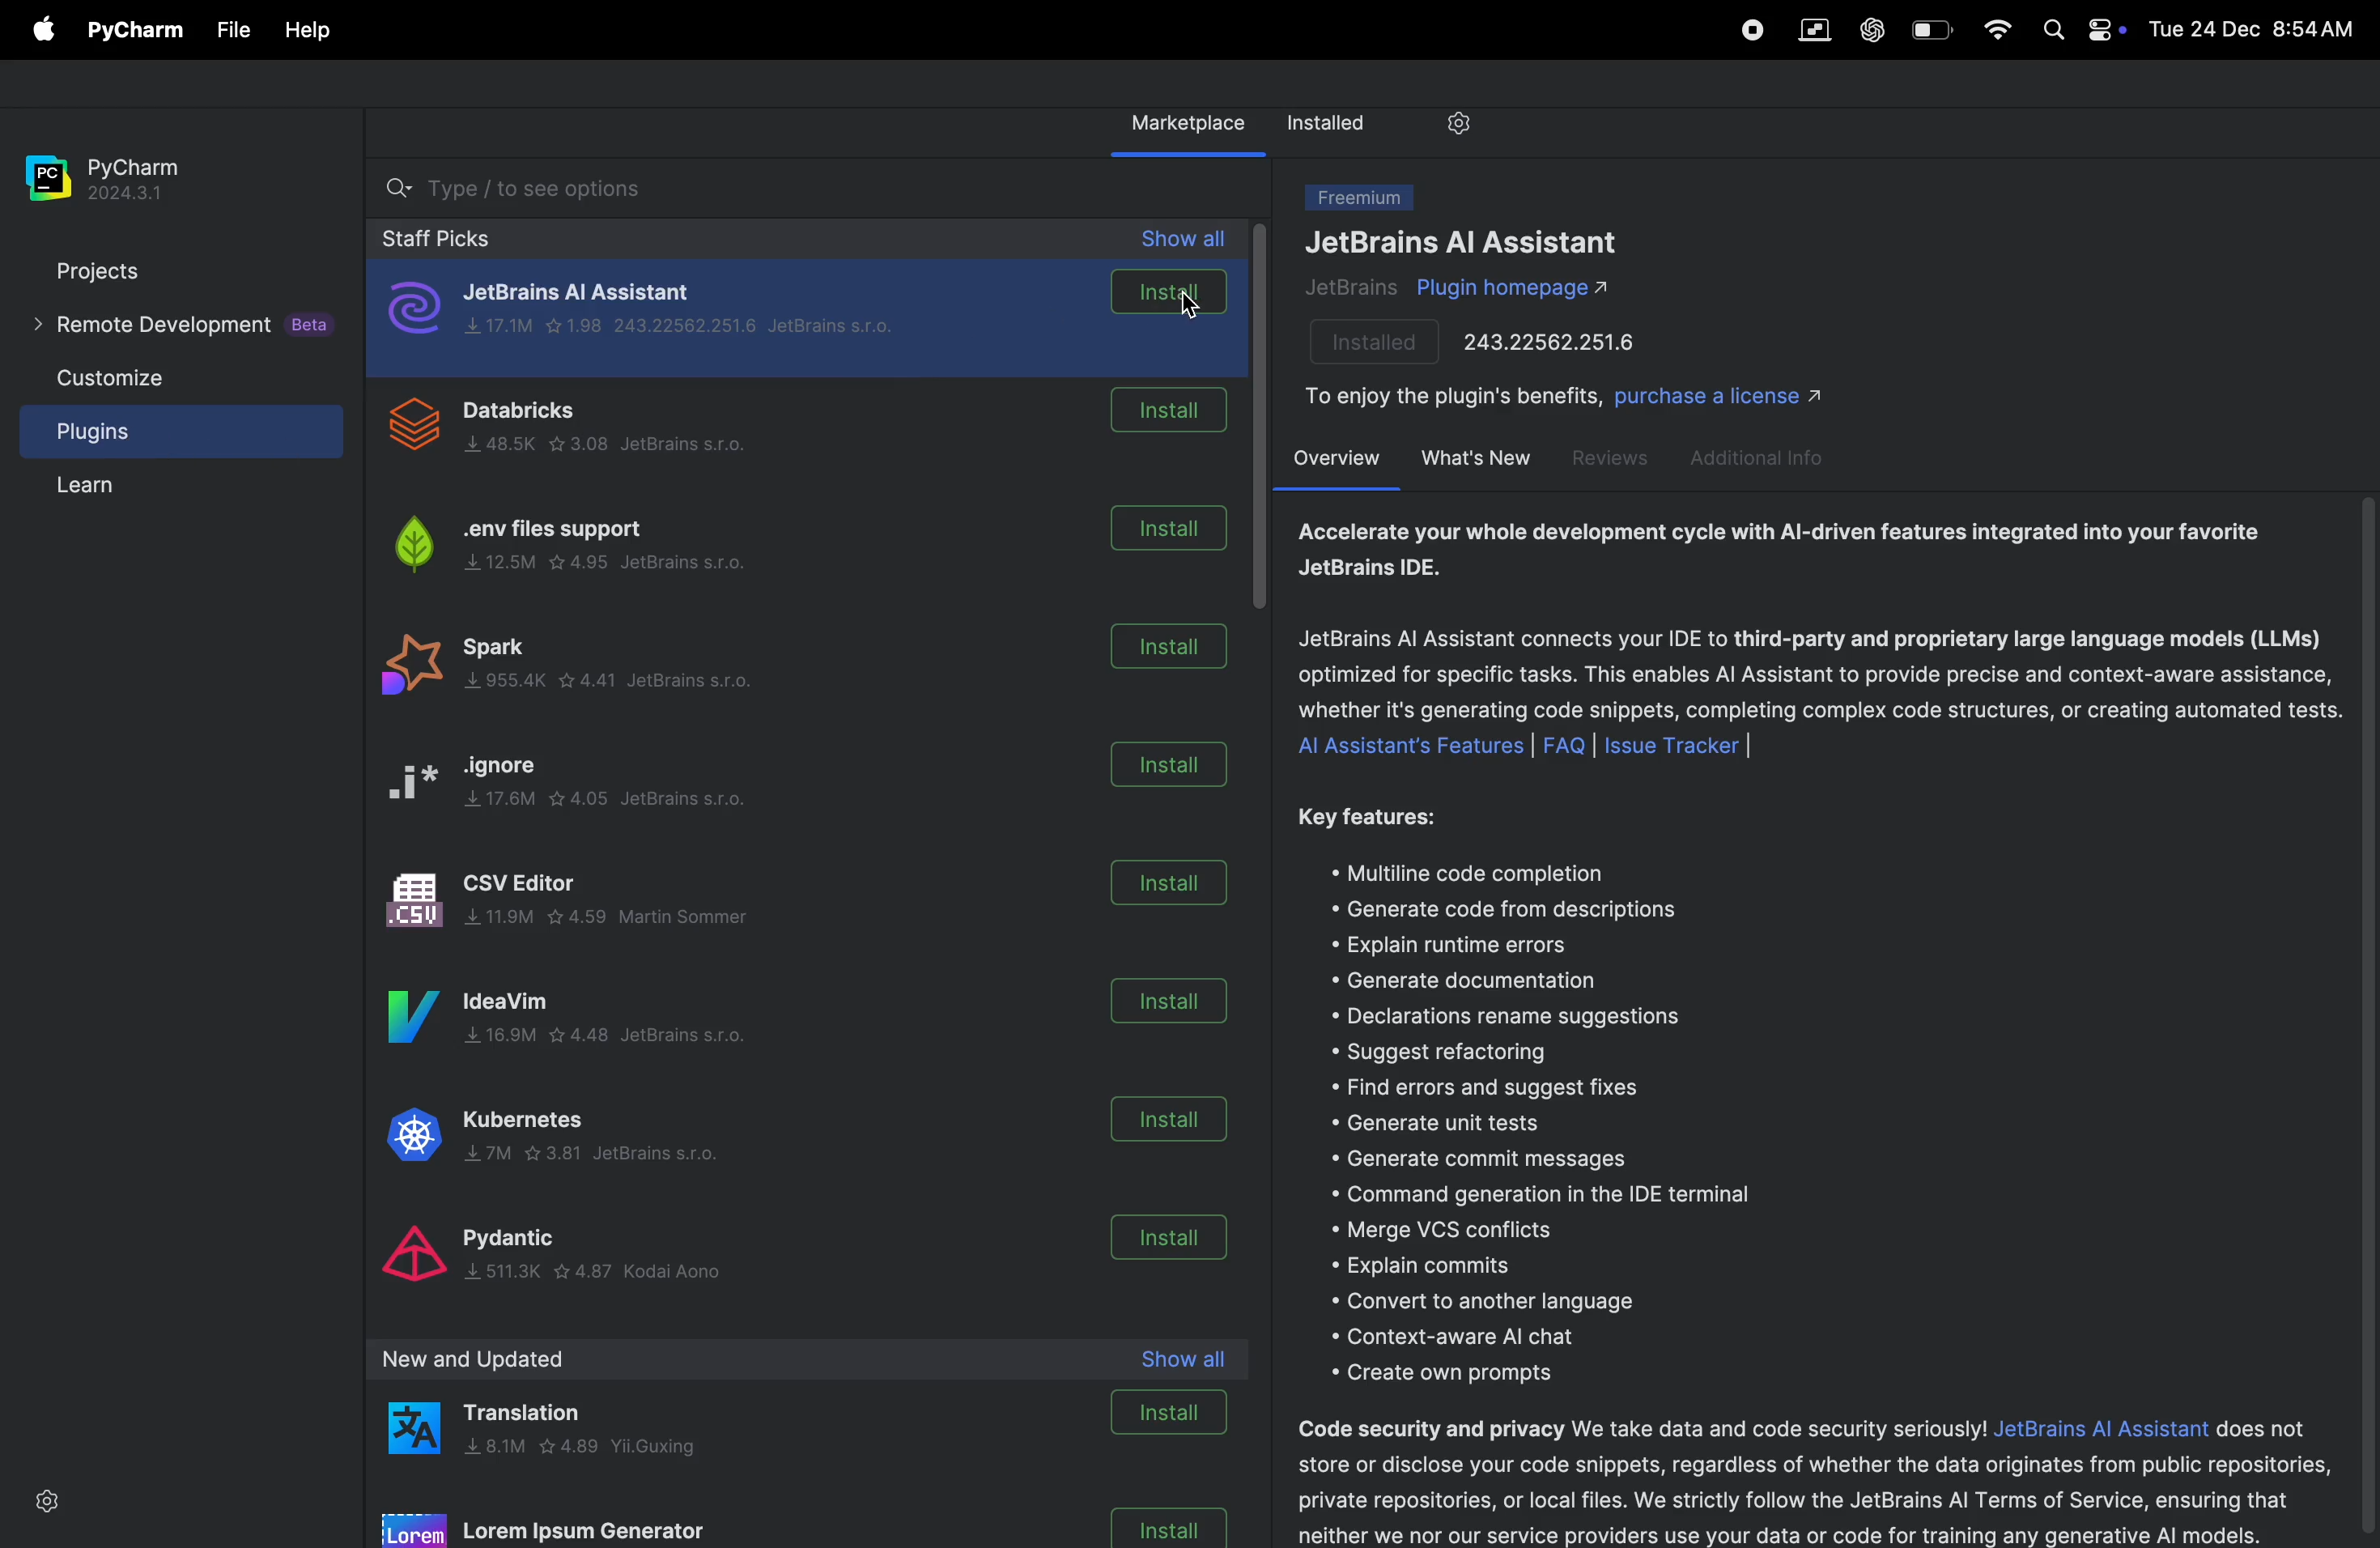 The image size is (2380, 1548). What do you see at coordinates (1186, 123) in the screenshot?
I see `market place` at bounding box center [1186, 123].